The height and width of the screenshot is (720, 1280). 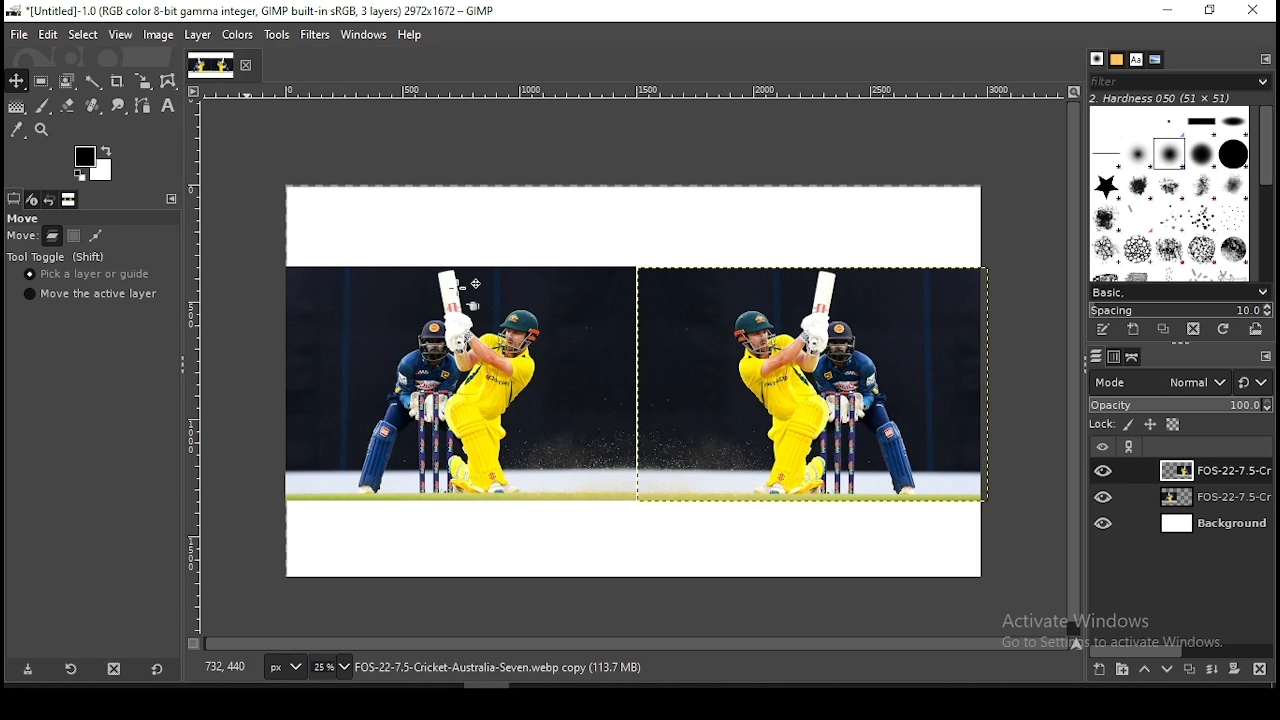 What do you see at coordinates (96, 235) in the screenshot?
I see `move paths` at bounding box center [96, 235].